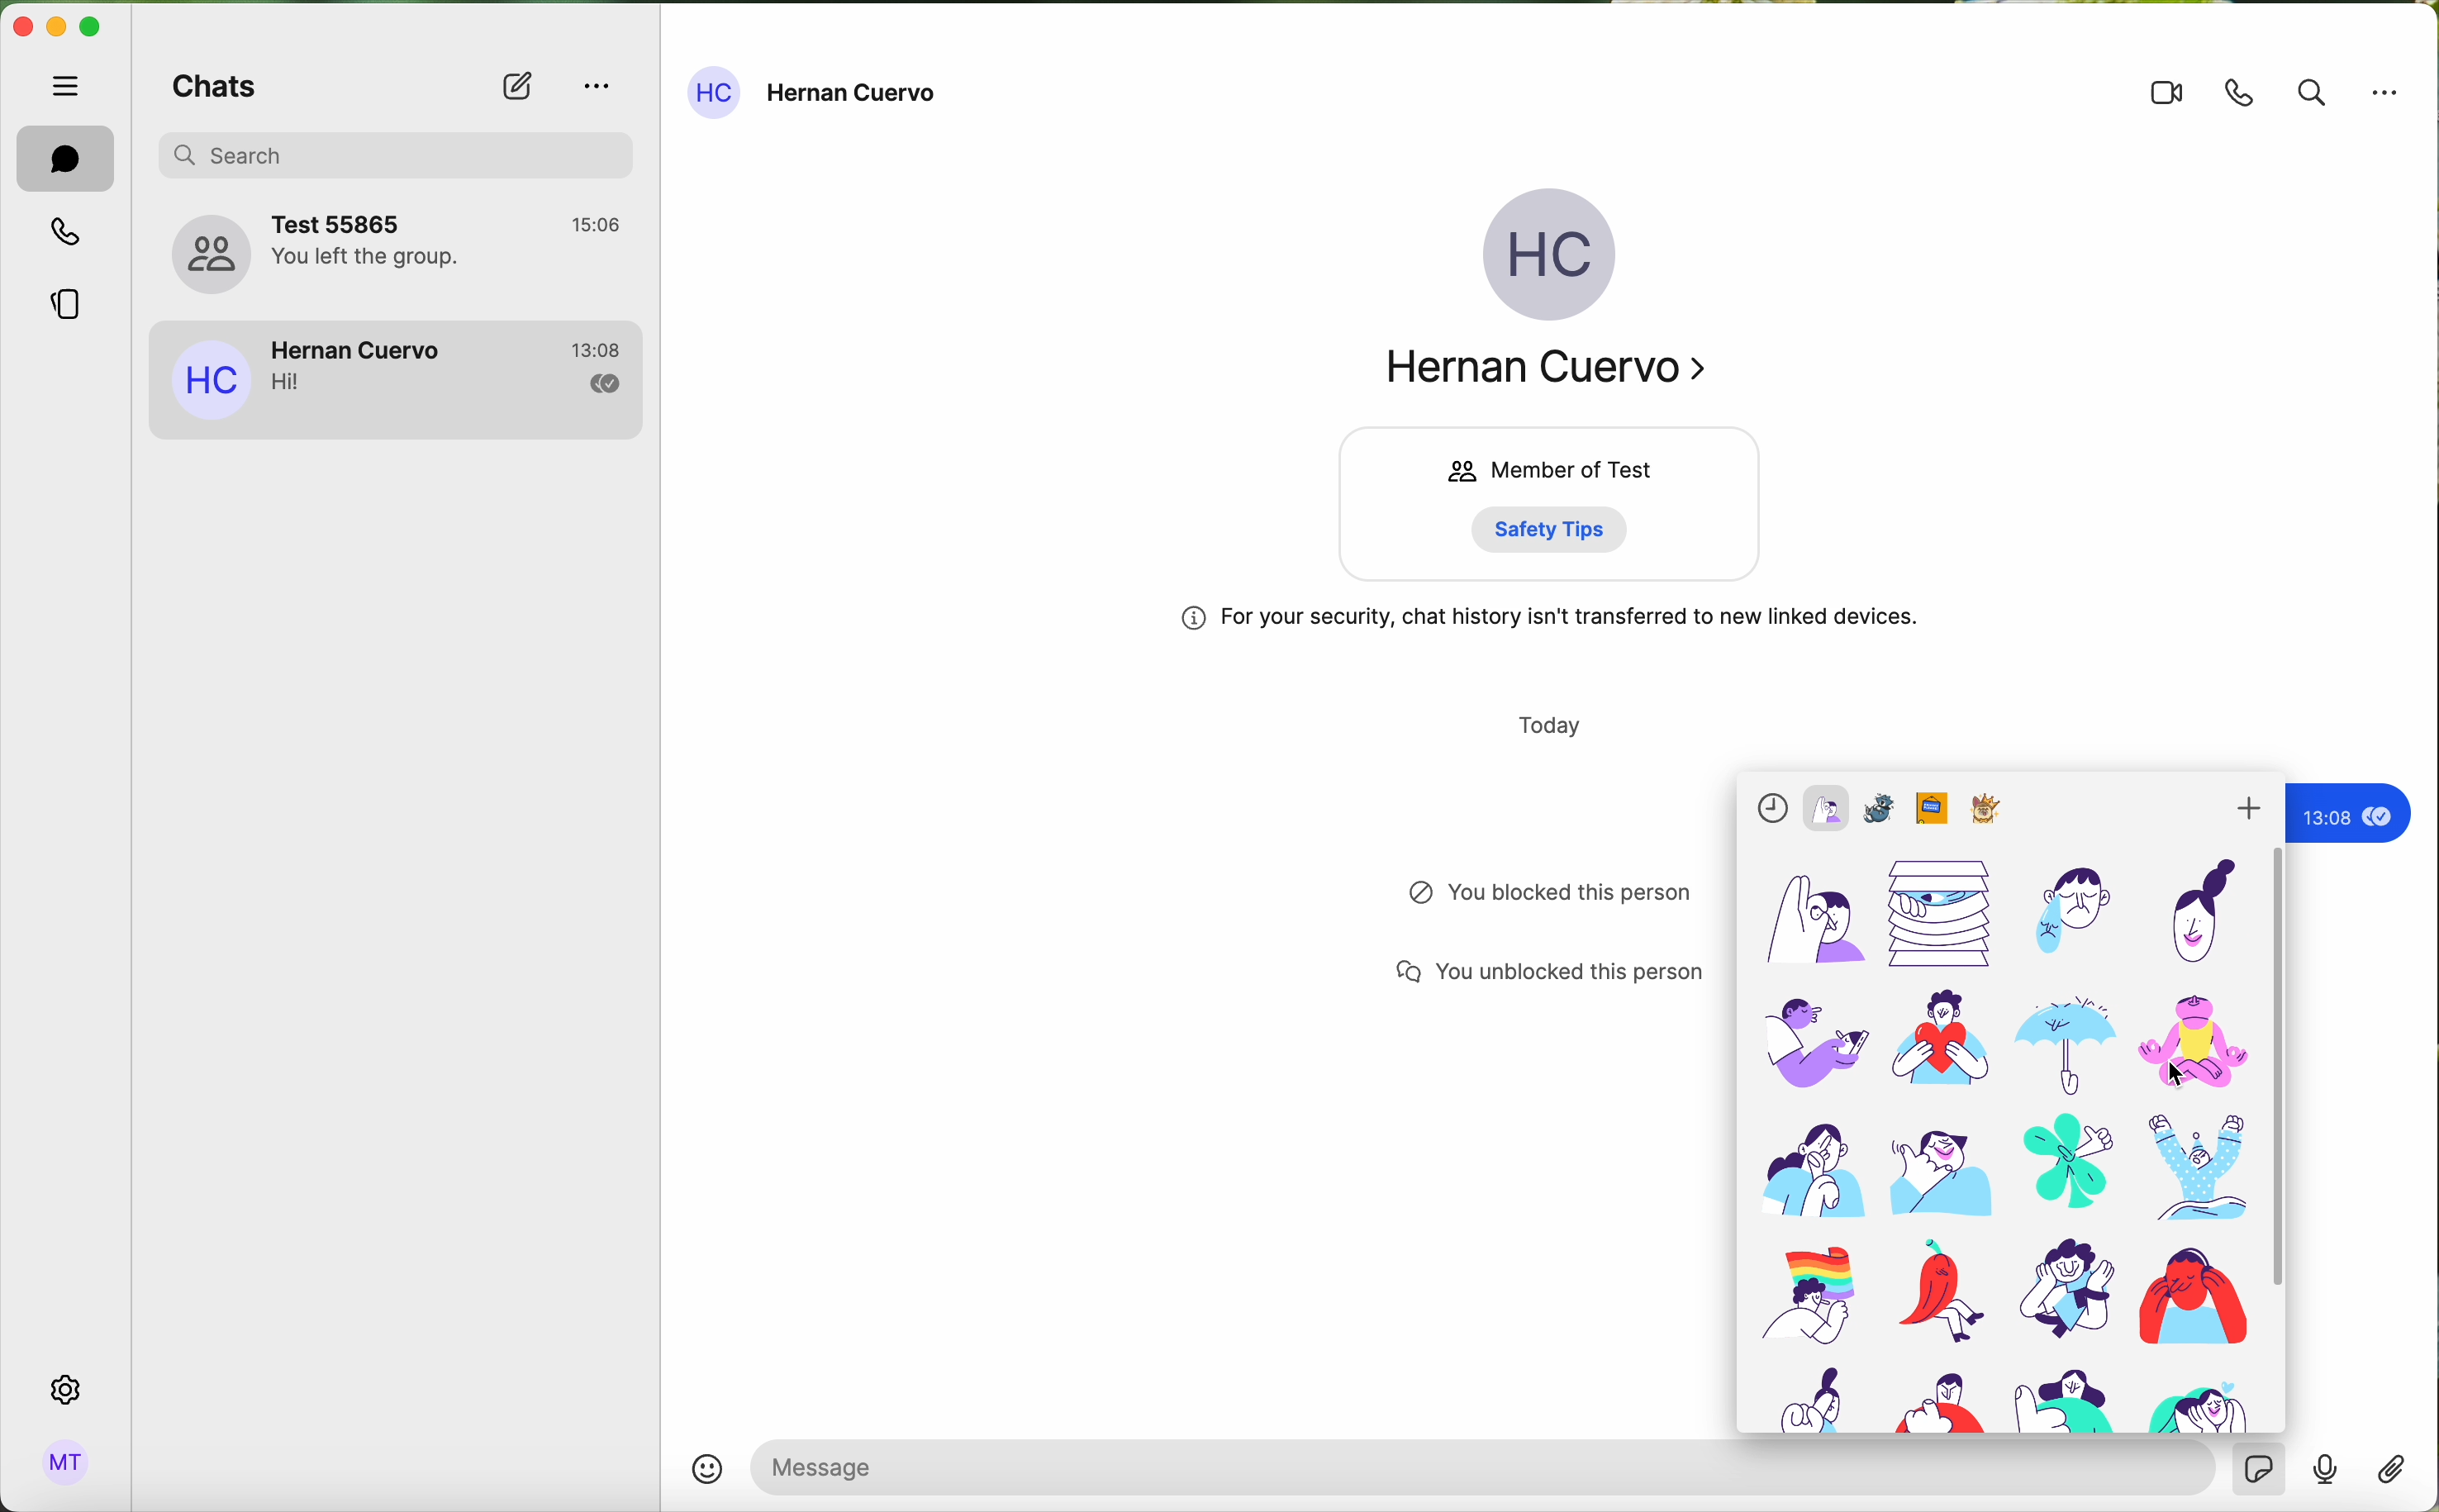 The width and height of the screenshot is (2439, 1512). Describe the element at coordinates (2311, 92) in the screenshot. I see `search` at that location.